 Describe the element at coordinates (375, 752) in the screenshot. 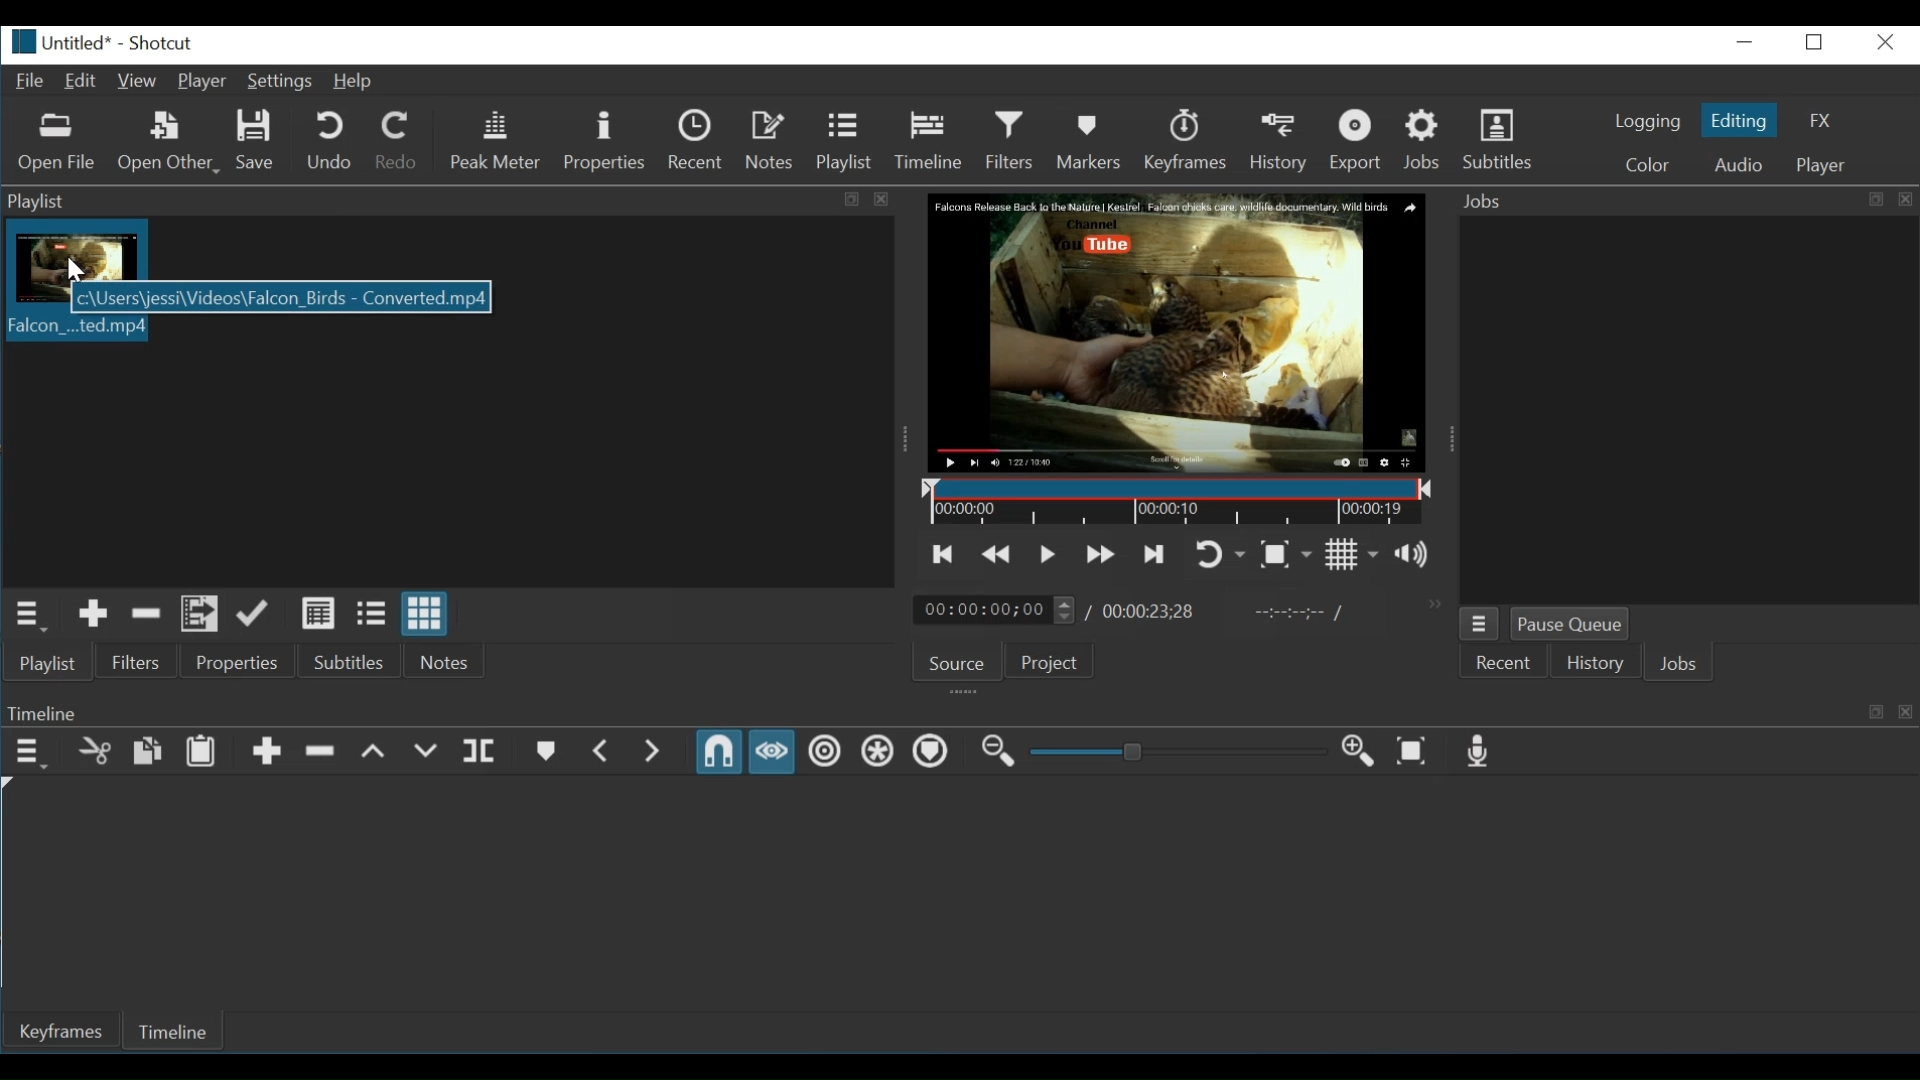

I see `lift ` at that location.